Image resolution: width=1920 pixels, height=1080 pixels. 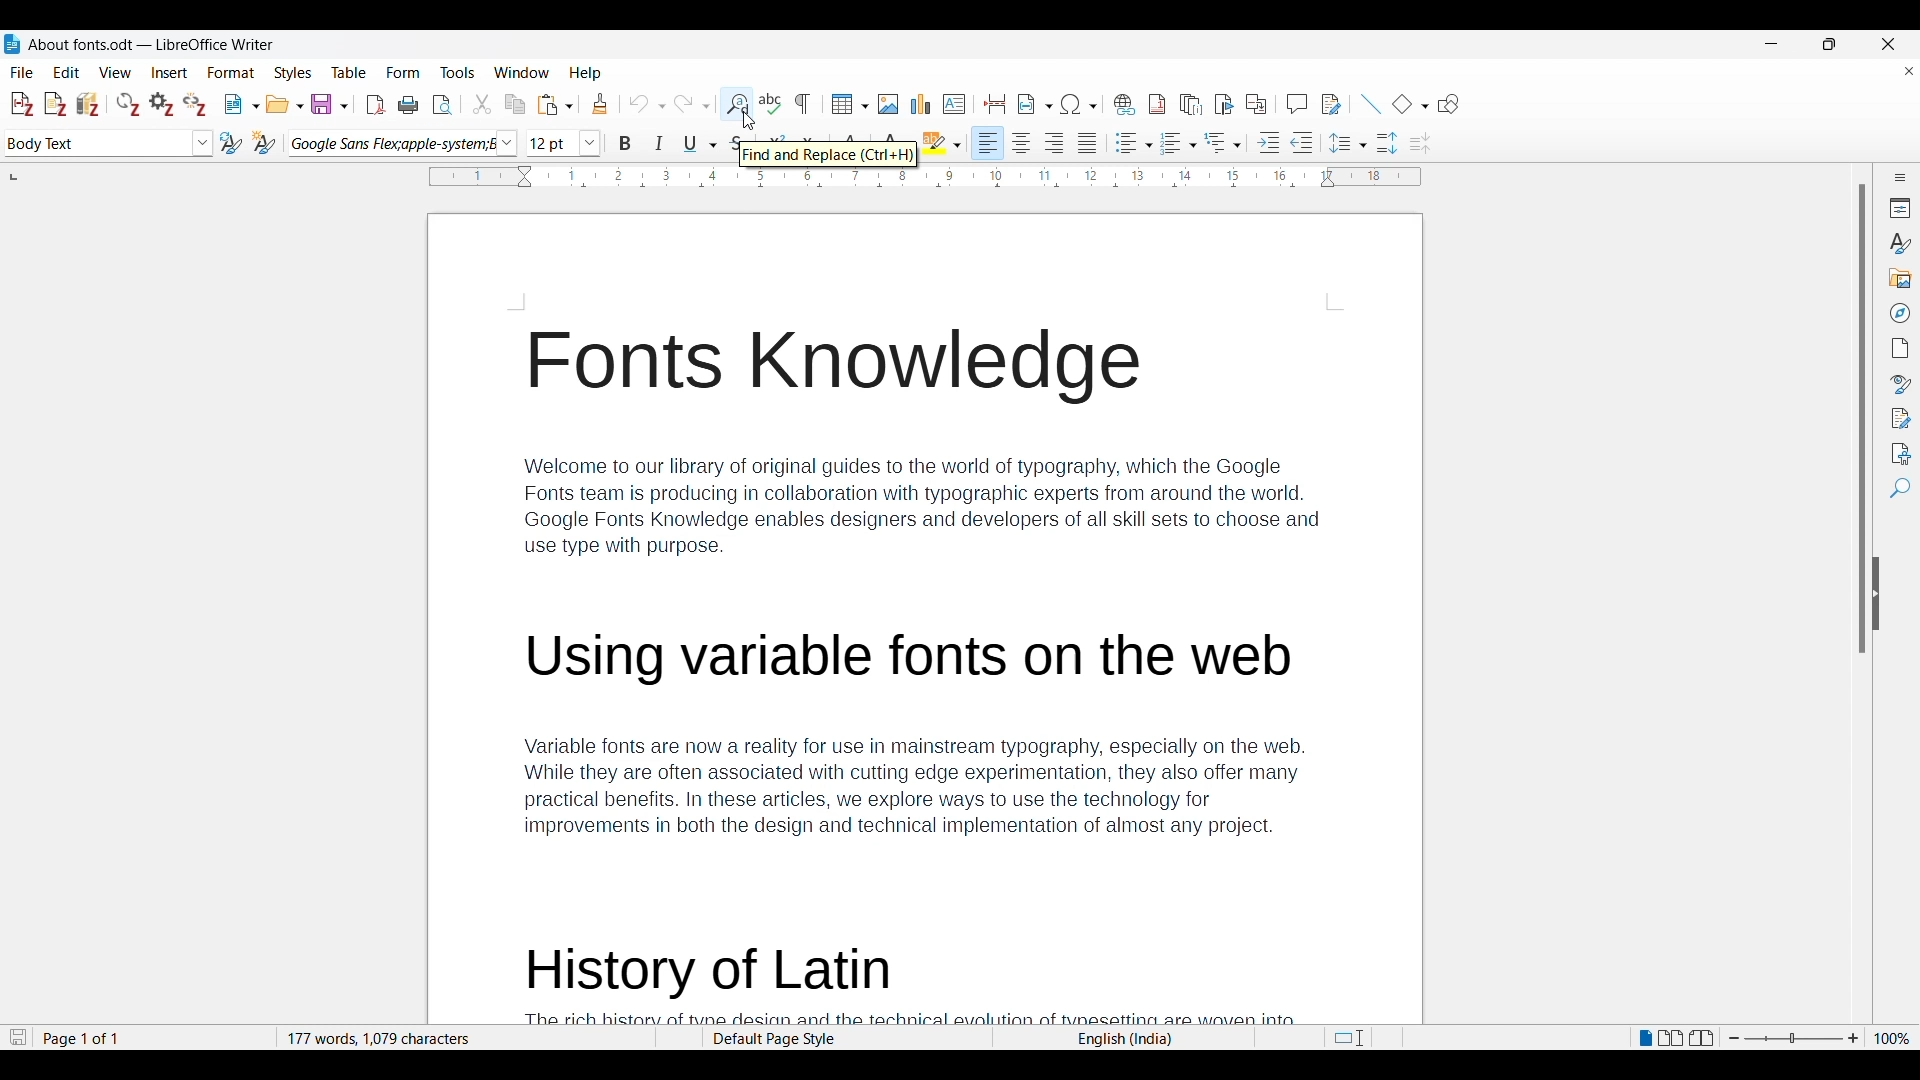 I want to click on Zoom in/out slider, so click(x=1793, y=1039).